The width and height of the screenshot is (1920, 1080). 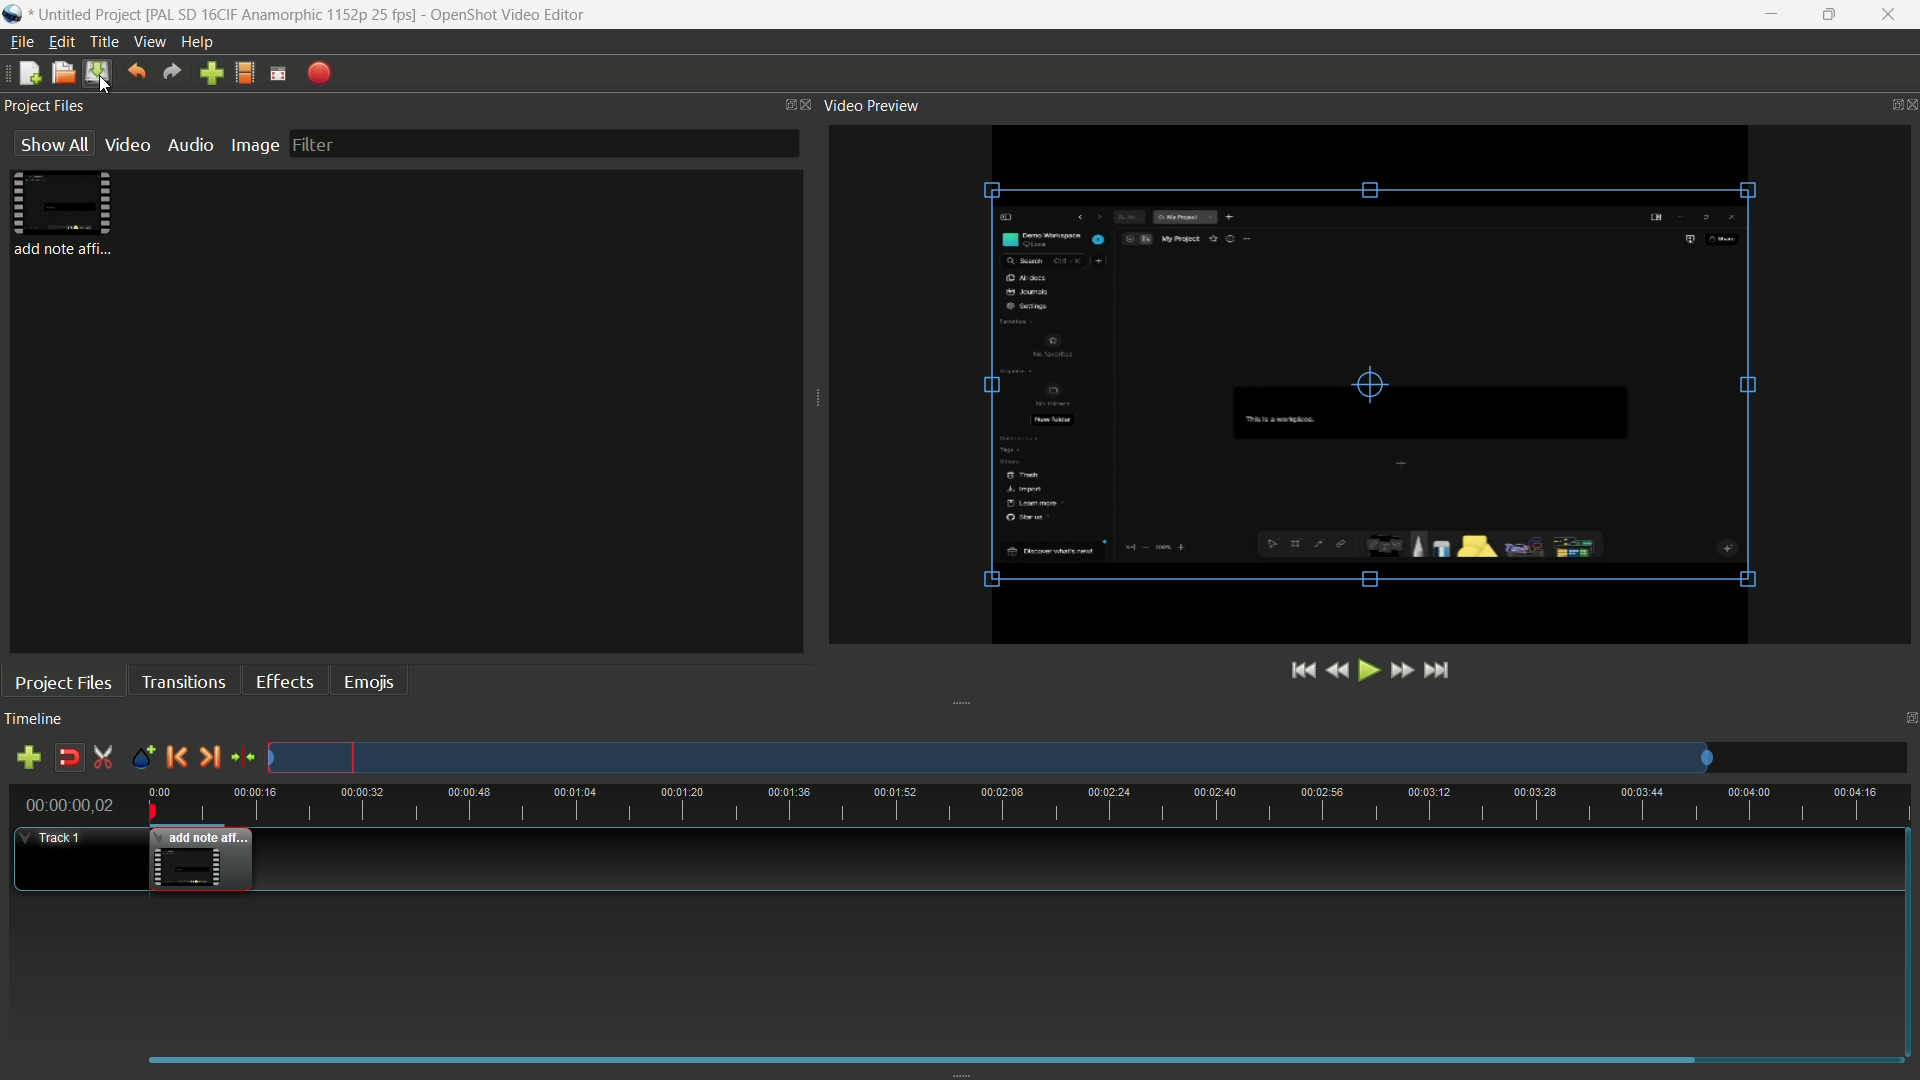 I want to click on maximize, so click(x=1833, y=15).